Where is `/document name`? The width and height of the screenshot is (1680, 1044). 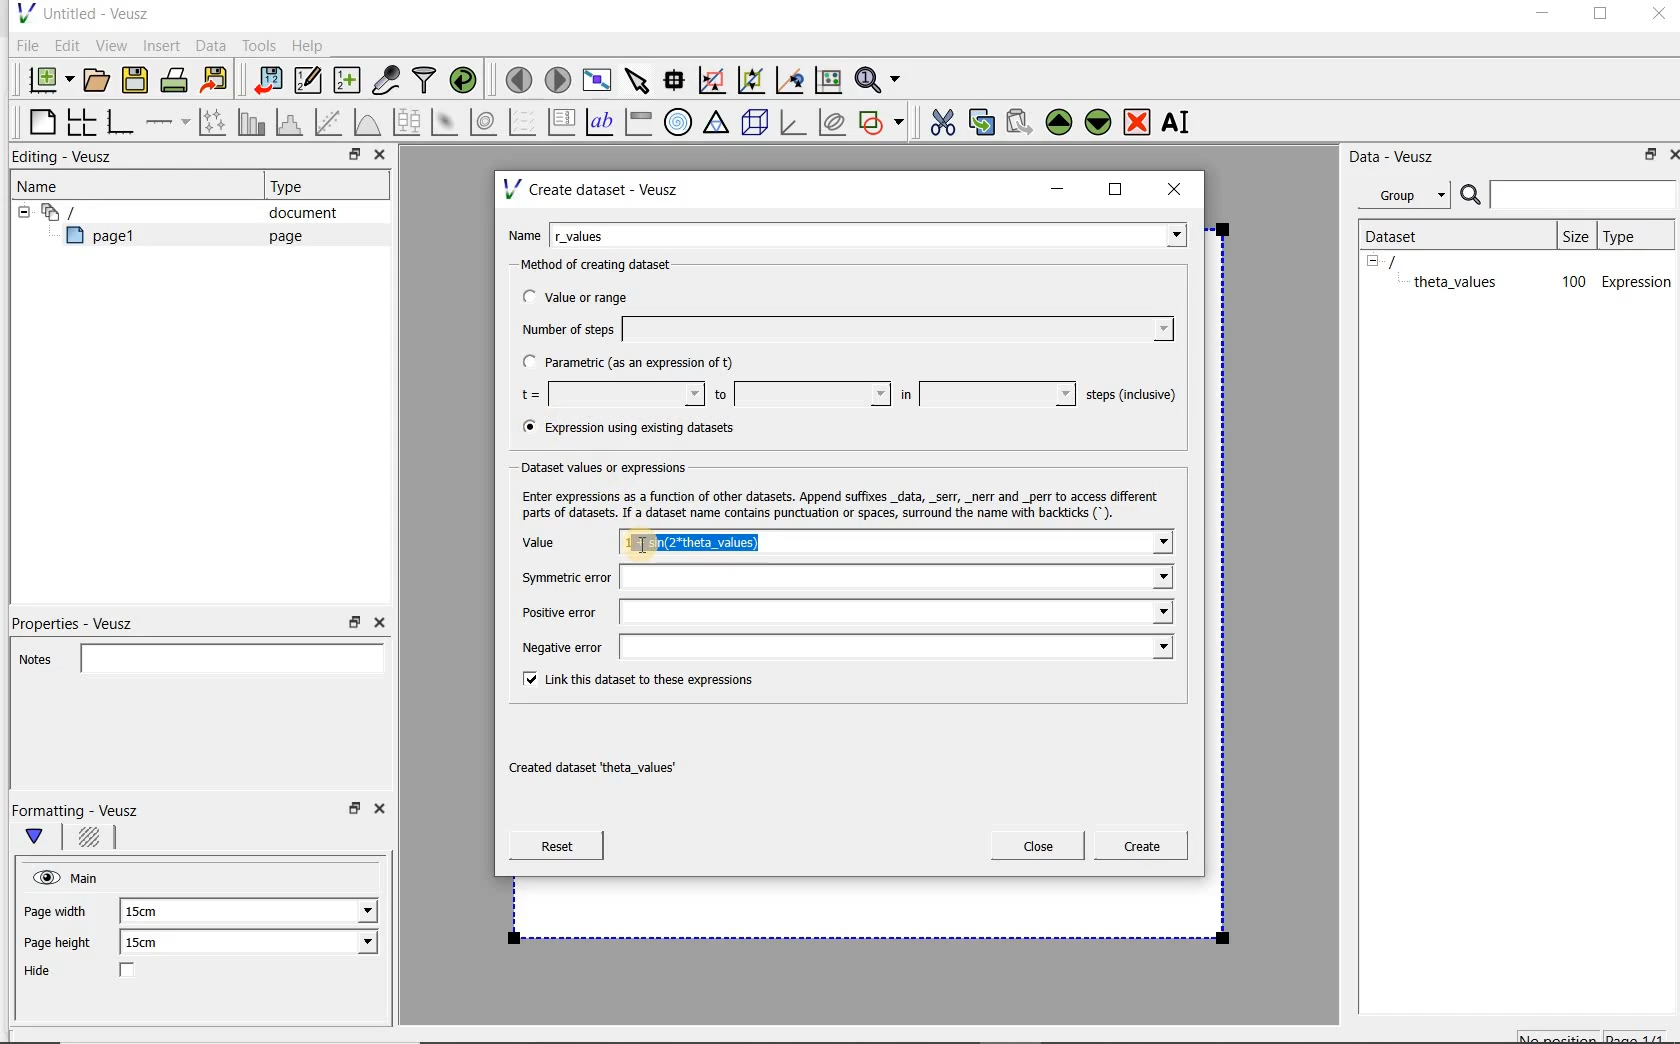
/document name is located at coordinates (1410, 260).